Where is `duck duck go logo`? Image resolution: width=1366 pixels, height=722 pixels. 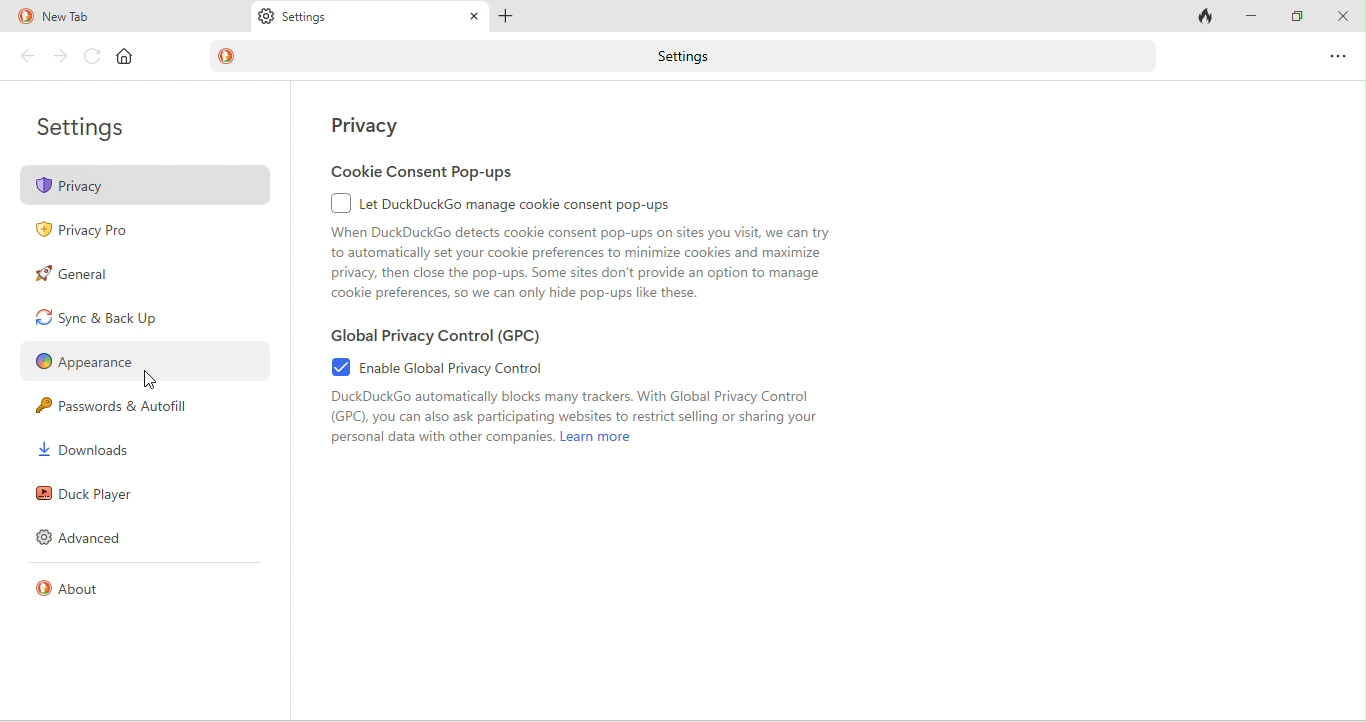
duck duck go logo is located at coordinates (228, 56).